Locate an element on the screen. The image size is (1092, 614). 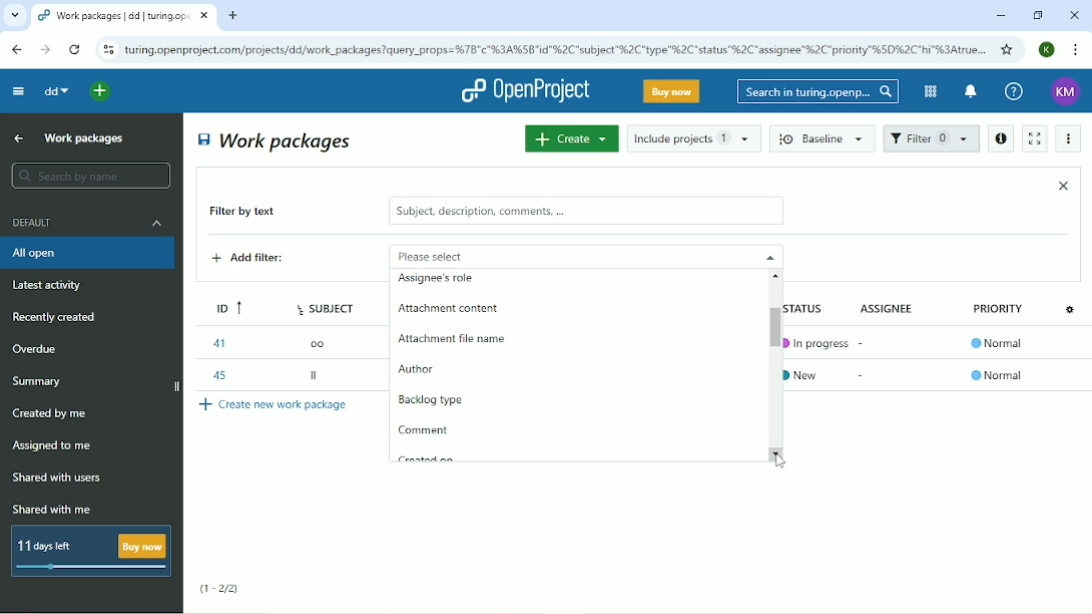
Open quick add menu is located at coordinates (101, 91).